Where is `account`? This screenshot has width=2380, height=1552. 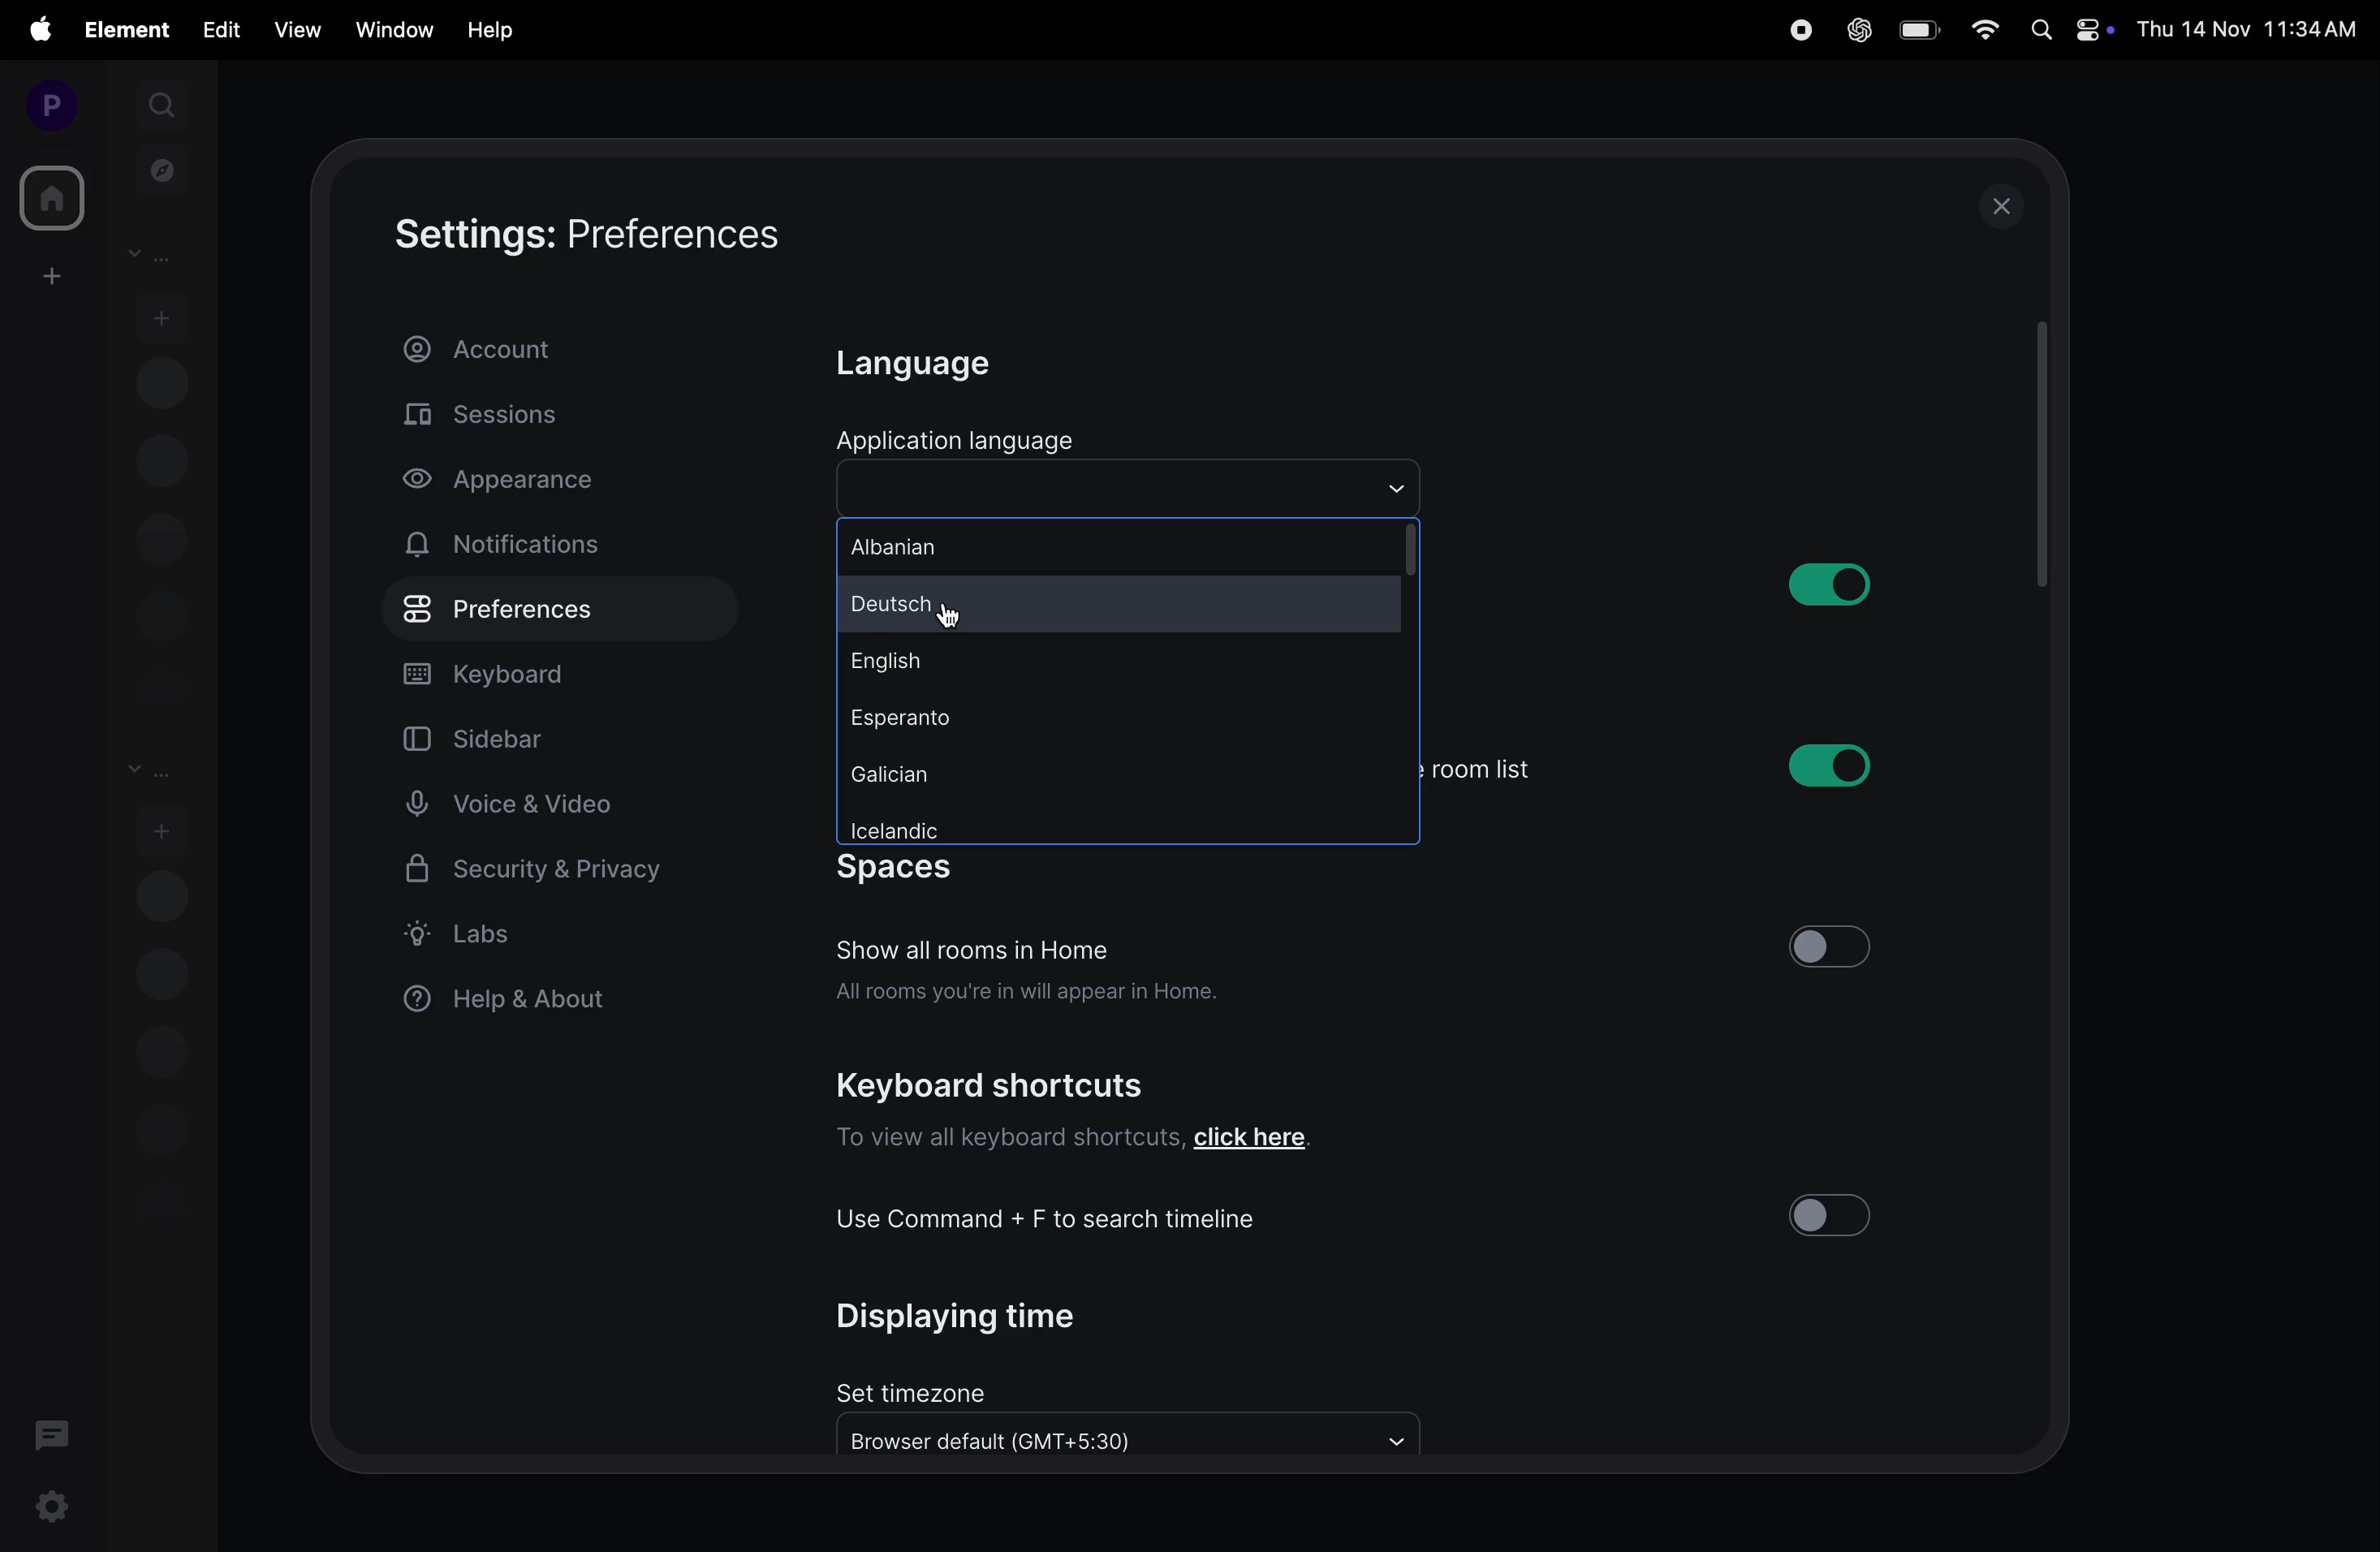
account is located at coordinates (569, 349).